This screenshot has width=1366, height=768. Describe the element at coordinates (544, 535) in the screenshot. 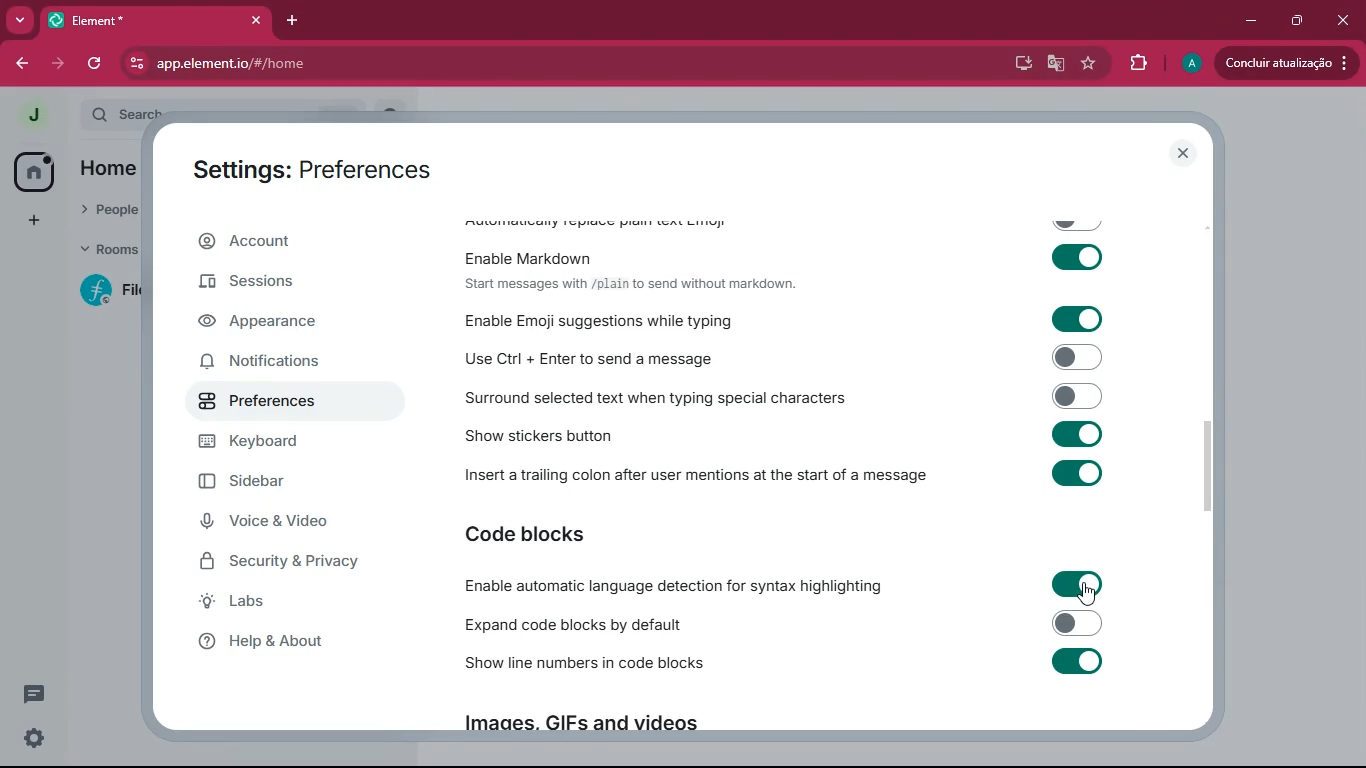

I see `code blocks` at that location.